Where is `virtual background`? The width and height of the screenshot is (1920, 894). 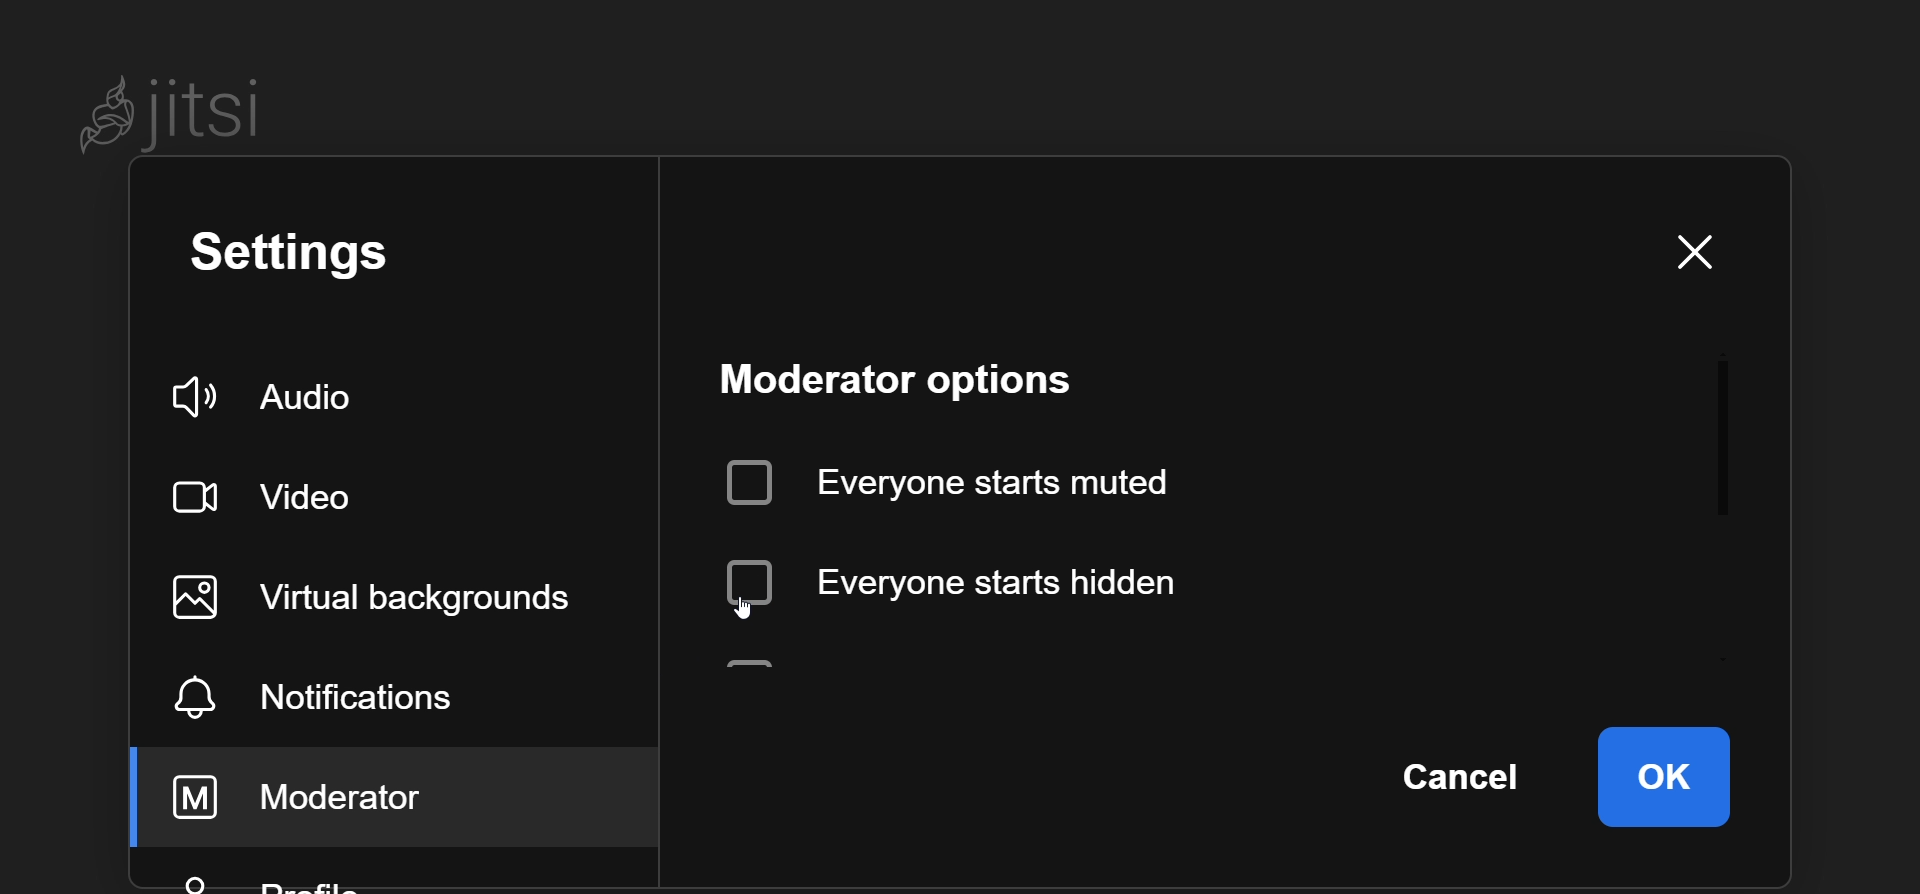 virtual background is located at coordinates (388, 598).